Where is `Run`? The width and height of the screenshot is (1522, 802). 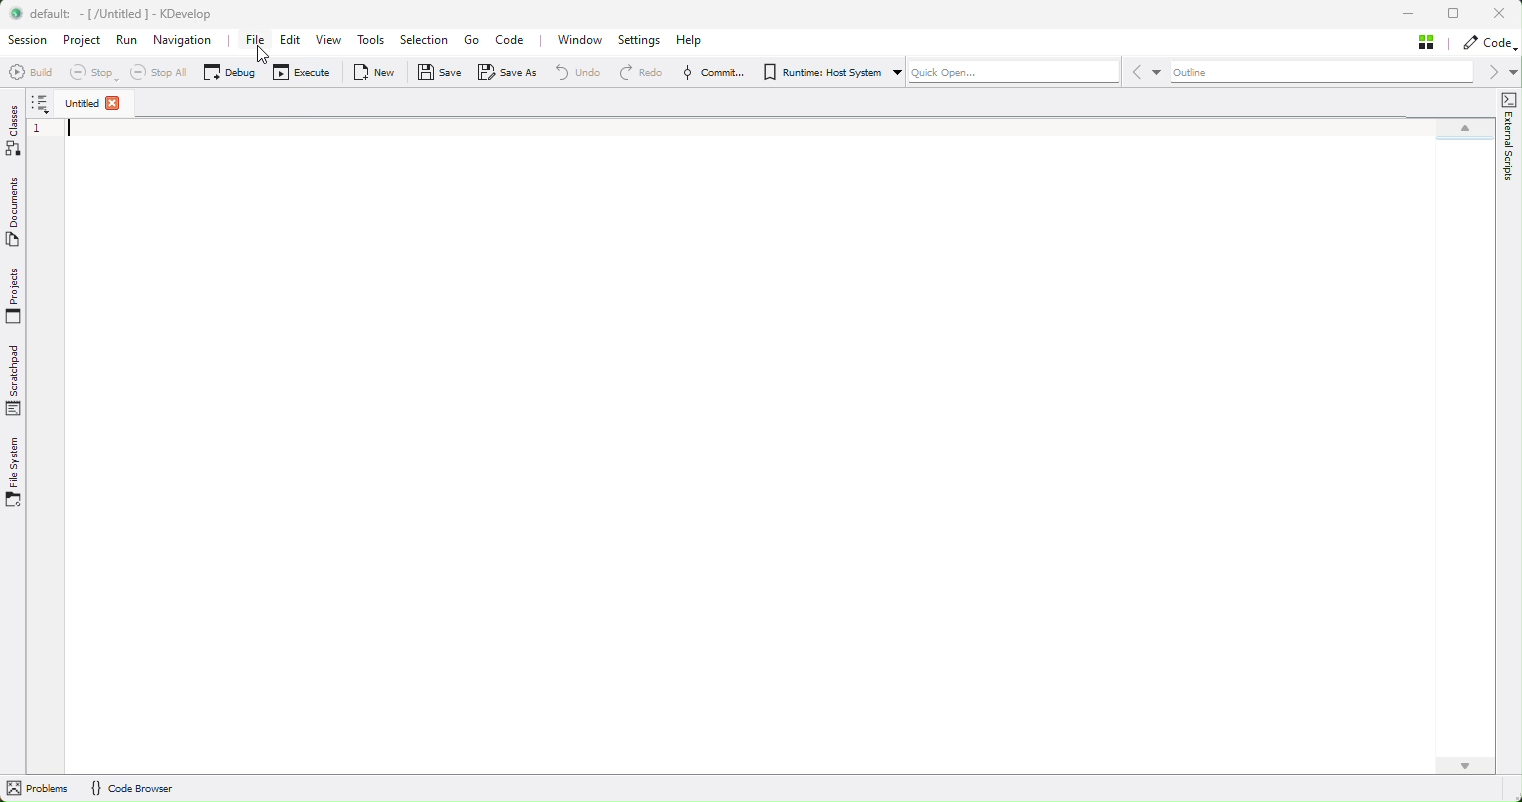 Run is located at coordinates (130, 40).